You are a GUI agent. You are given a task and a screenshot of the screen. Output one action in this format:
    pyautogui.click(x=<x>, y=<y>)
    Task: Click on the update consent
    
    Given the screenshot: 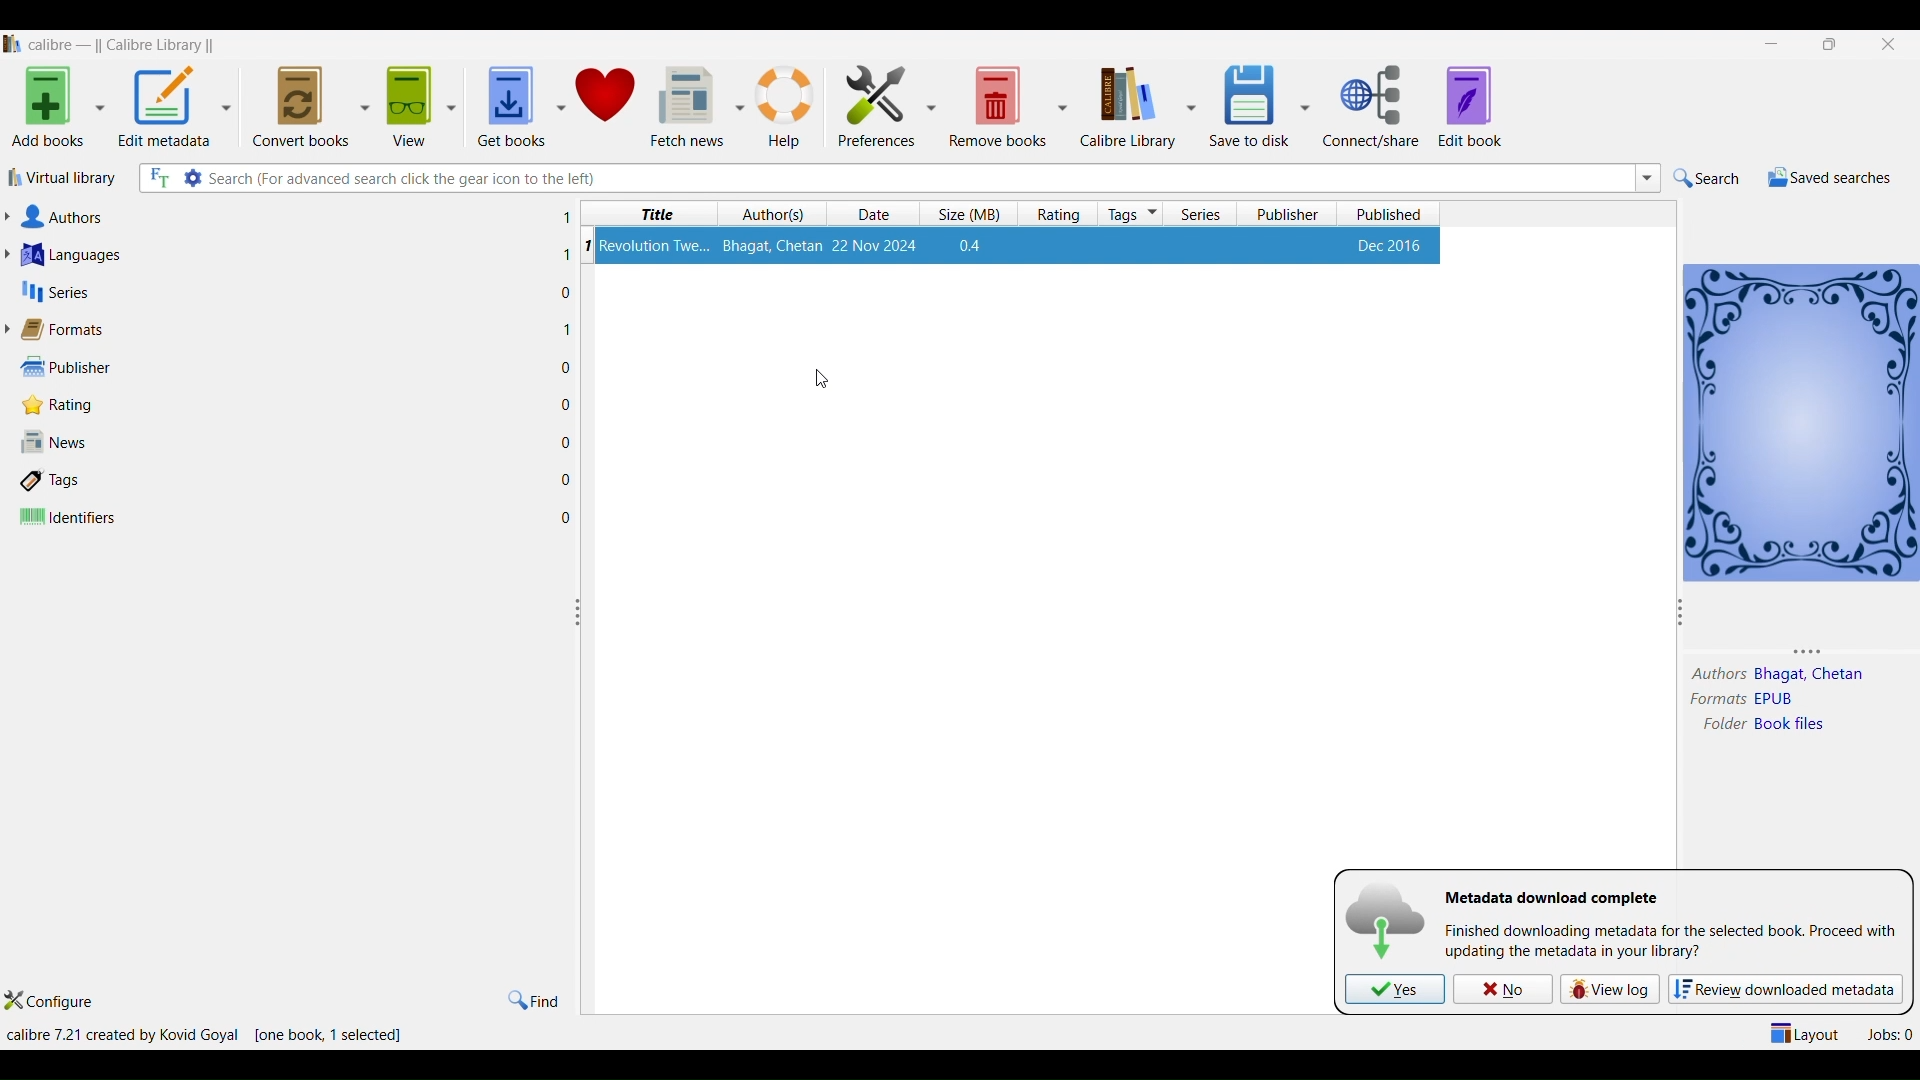 What is the action you would take?
    pyautogui.click(x=1671, y=944)
    